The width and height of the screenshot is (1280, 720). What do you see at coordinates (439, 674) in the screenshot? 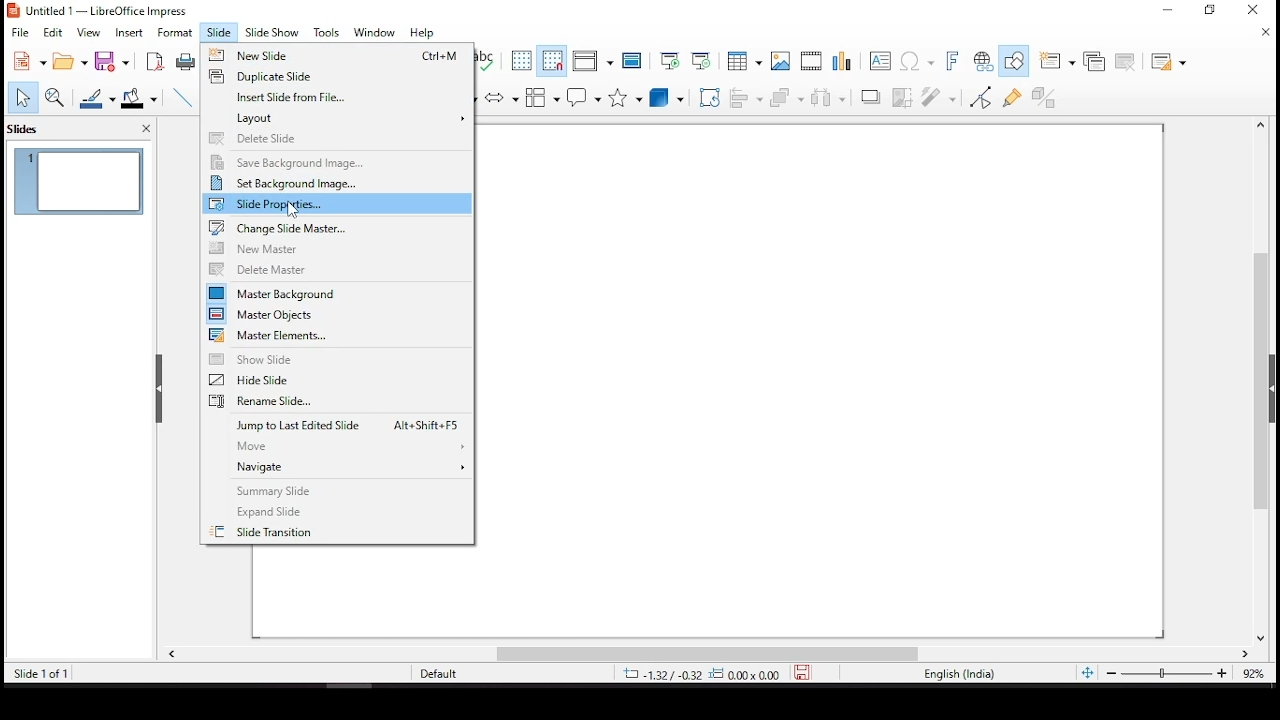
I see `default` at bounding box center [439, 674].